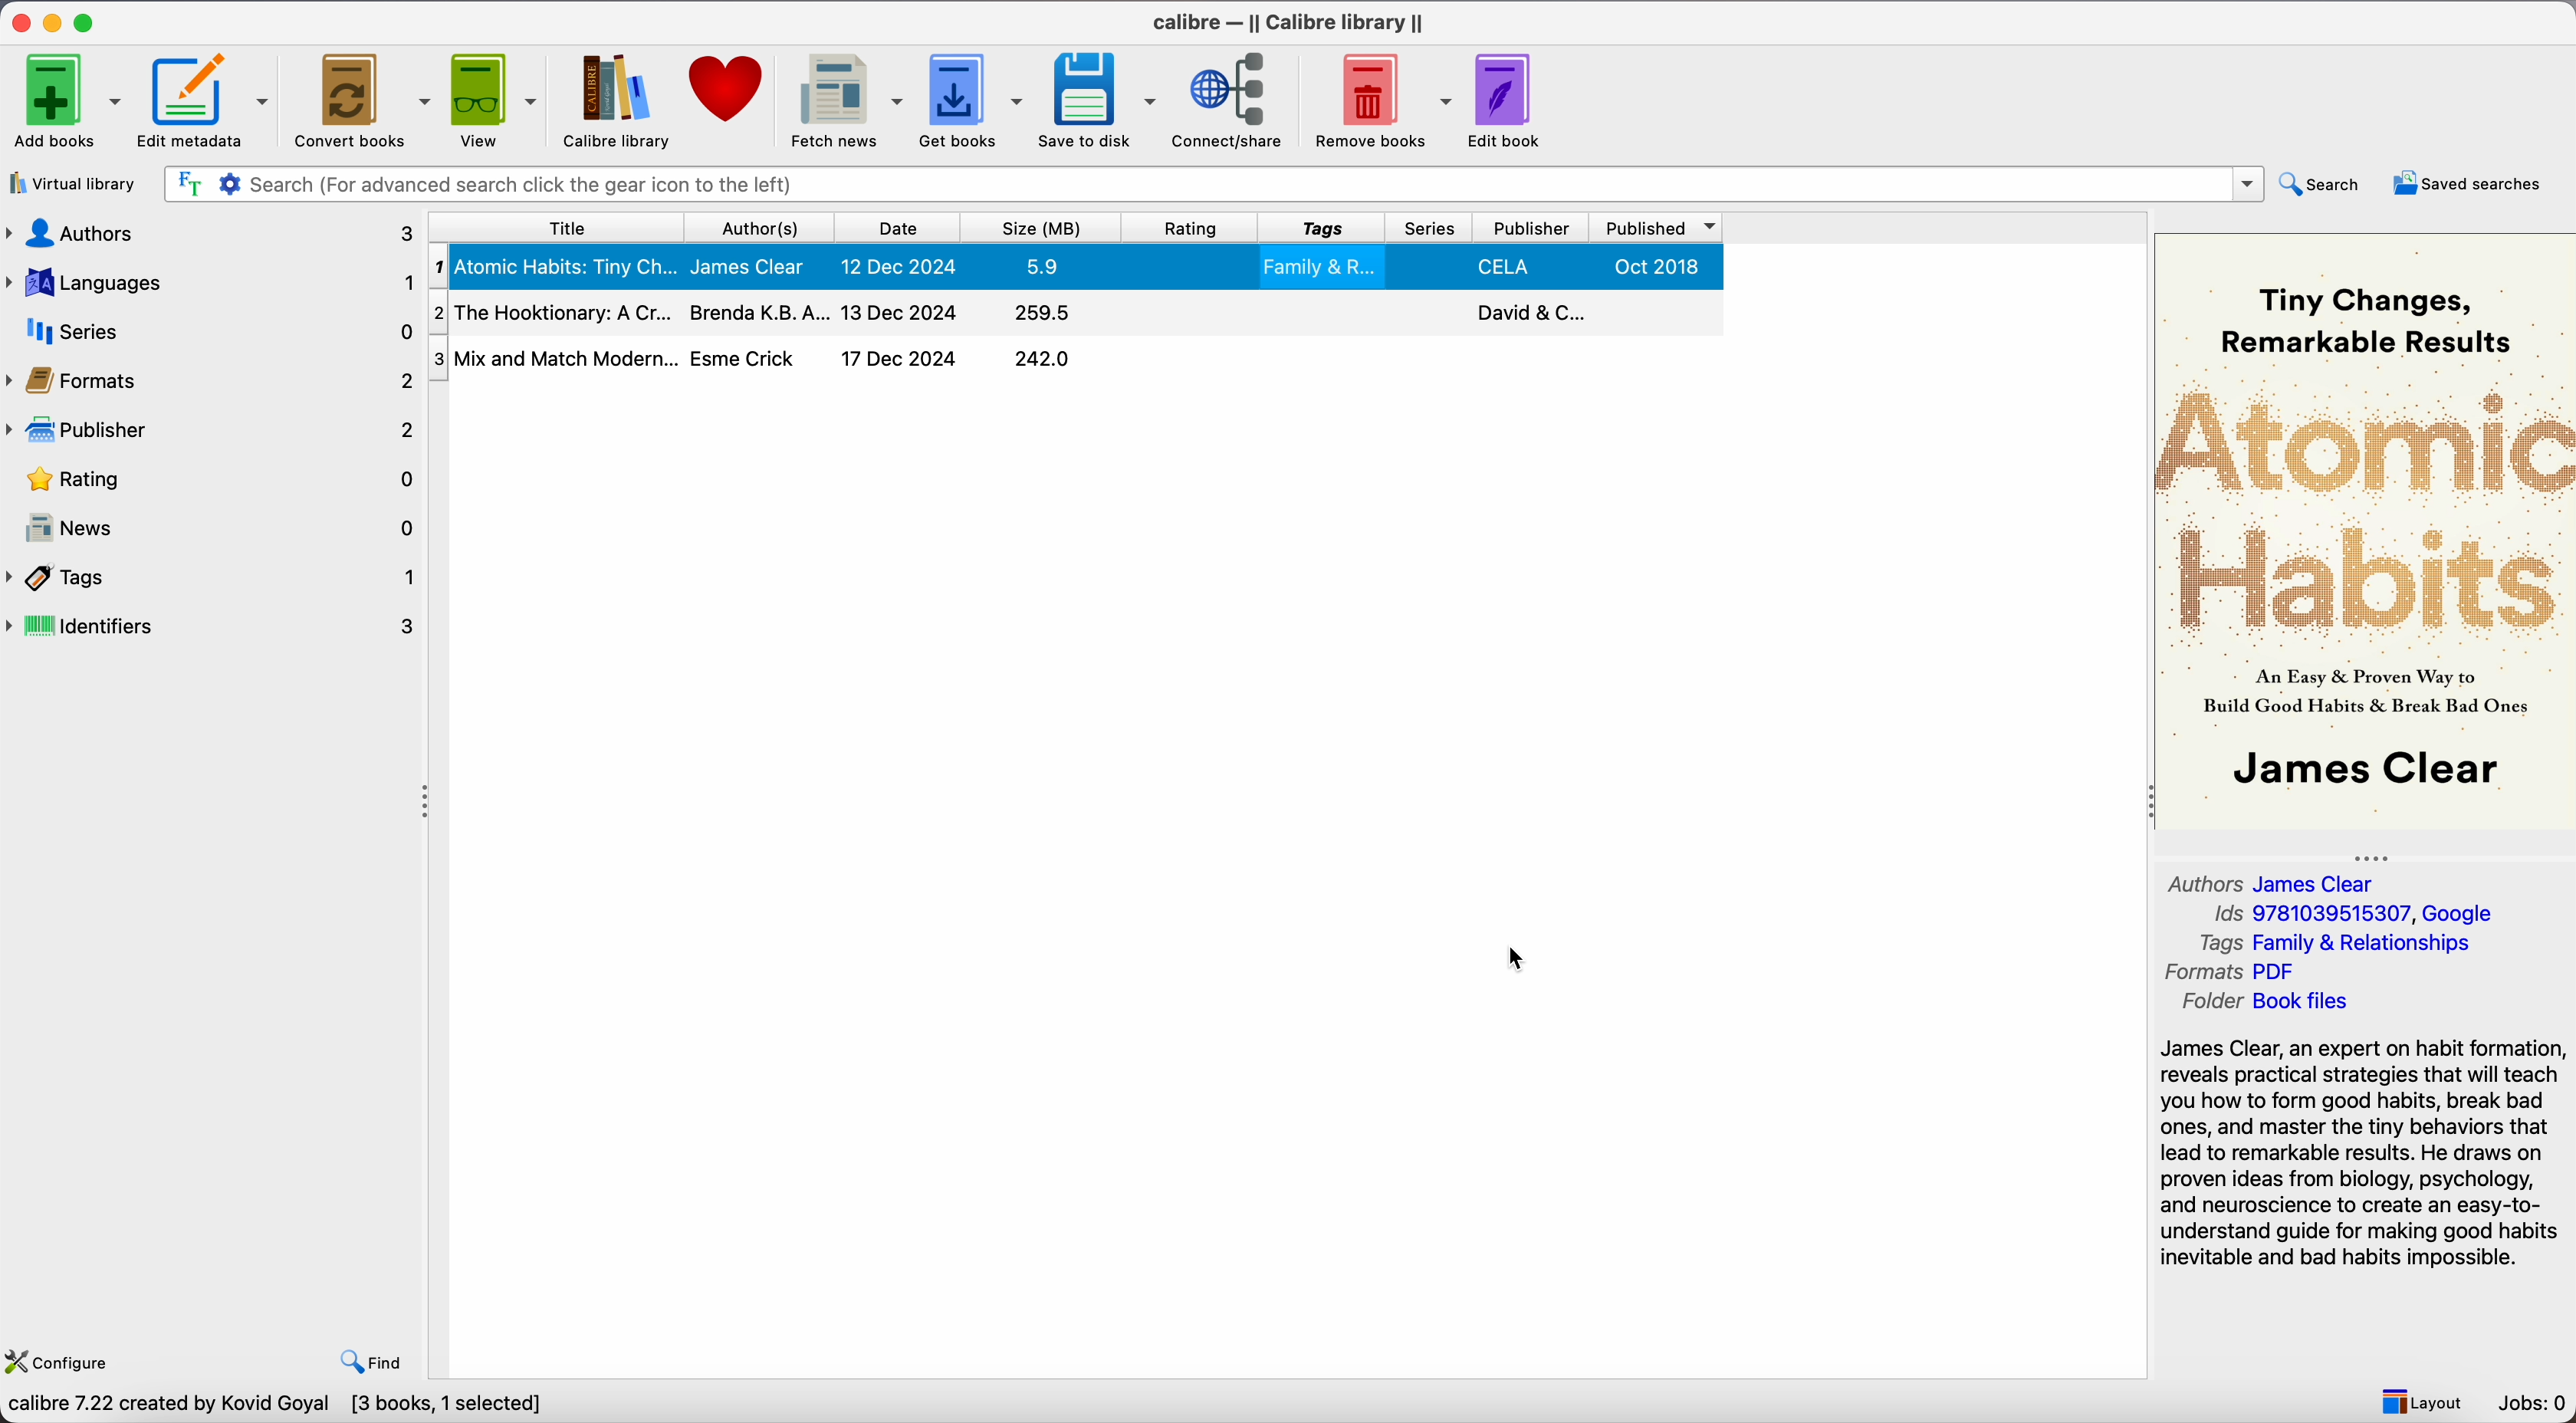  What do you see at coordinates (211, 235) in the screenshot?
I see `authors` at bounding box center [211, 235].